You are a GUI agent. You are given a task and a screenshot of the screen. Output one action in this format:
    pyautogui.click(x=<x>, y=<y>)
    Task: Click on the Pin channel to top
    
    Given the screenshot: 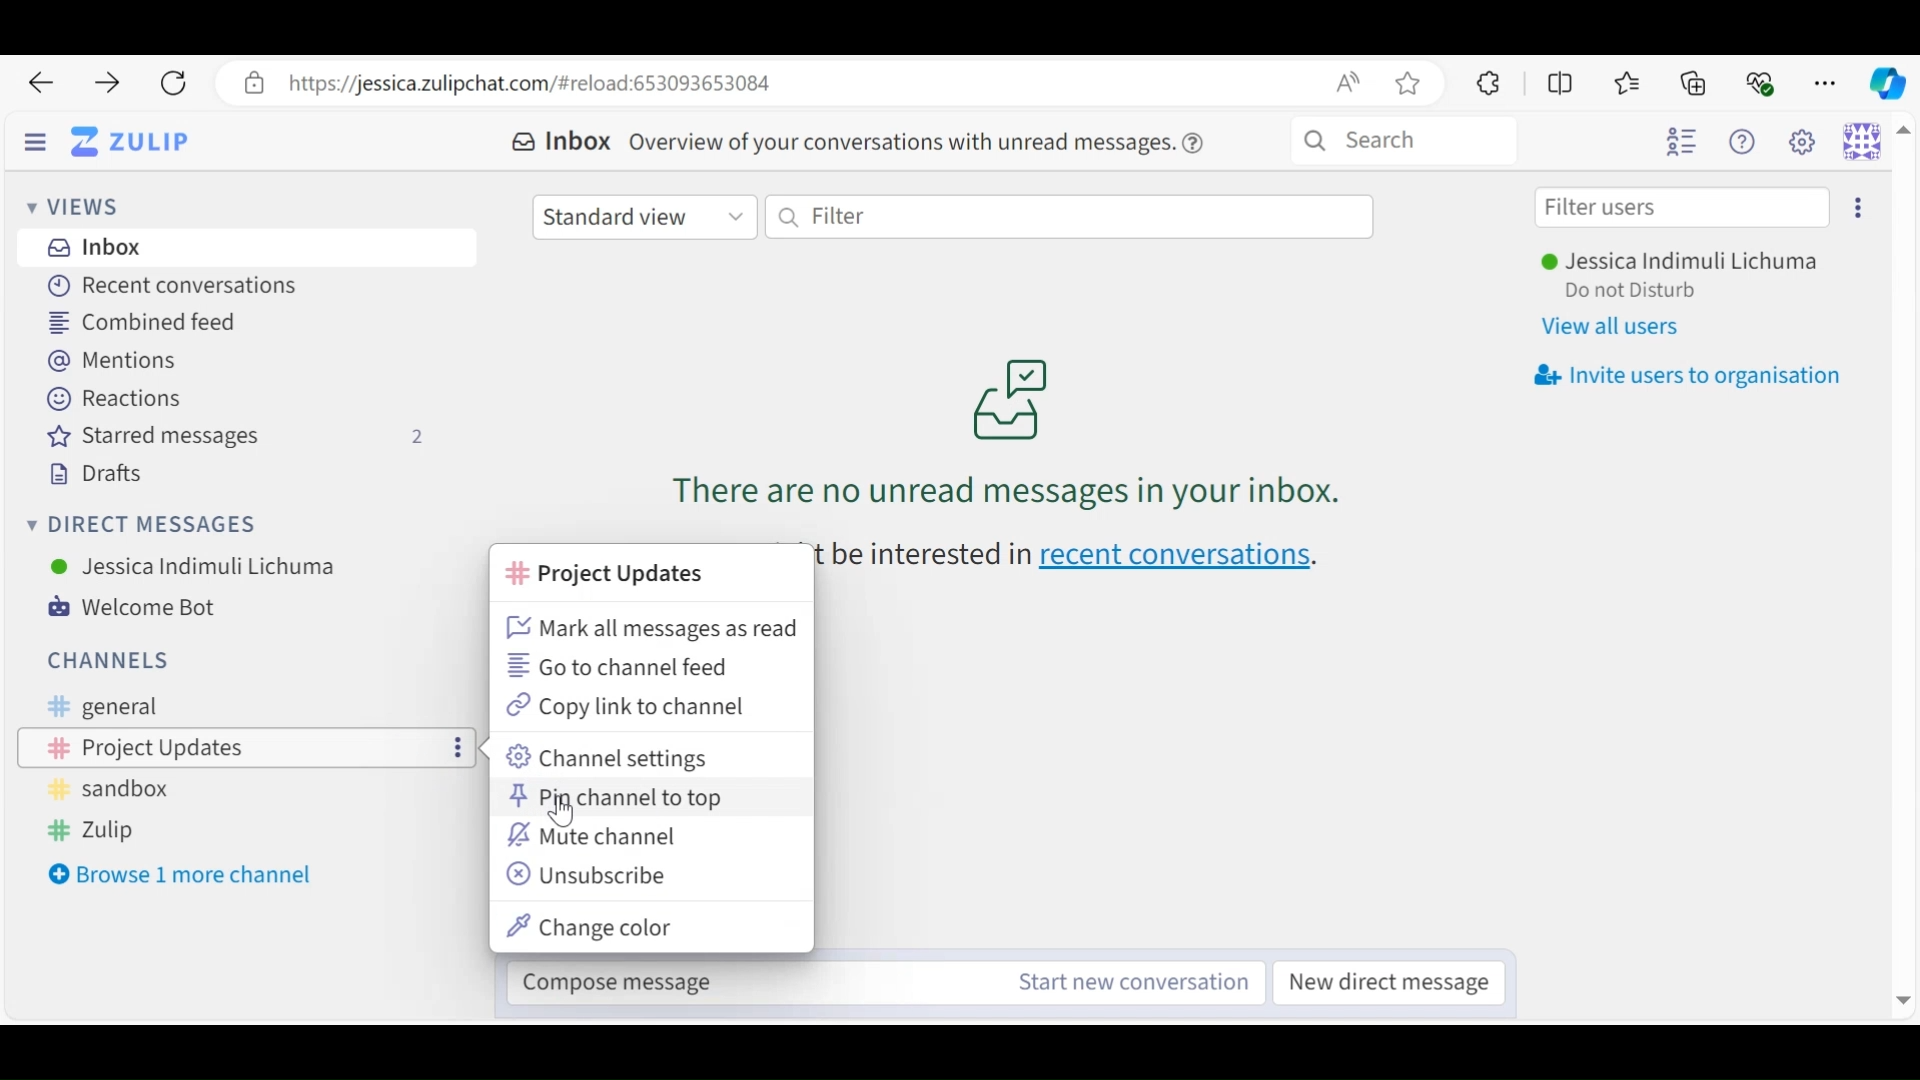 What is the action you would take?
    pyautogui.click(x=620, y=797)
    